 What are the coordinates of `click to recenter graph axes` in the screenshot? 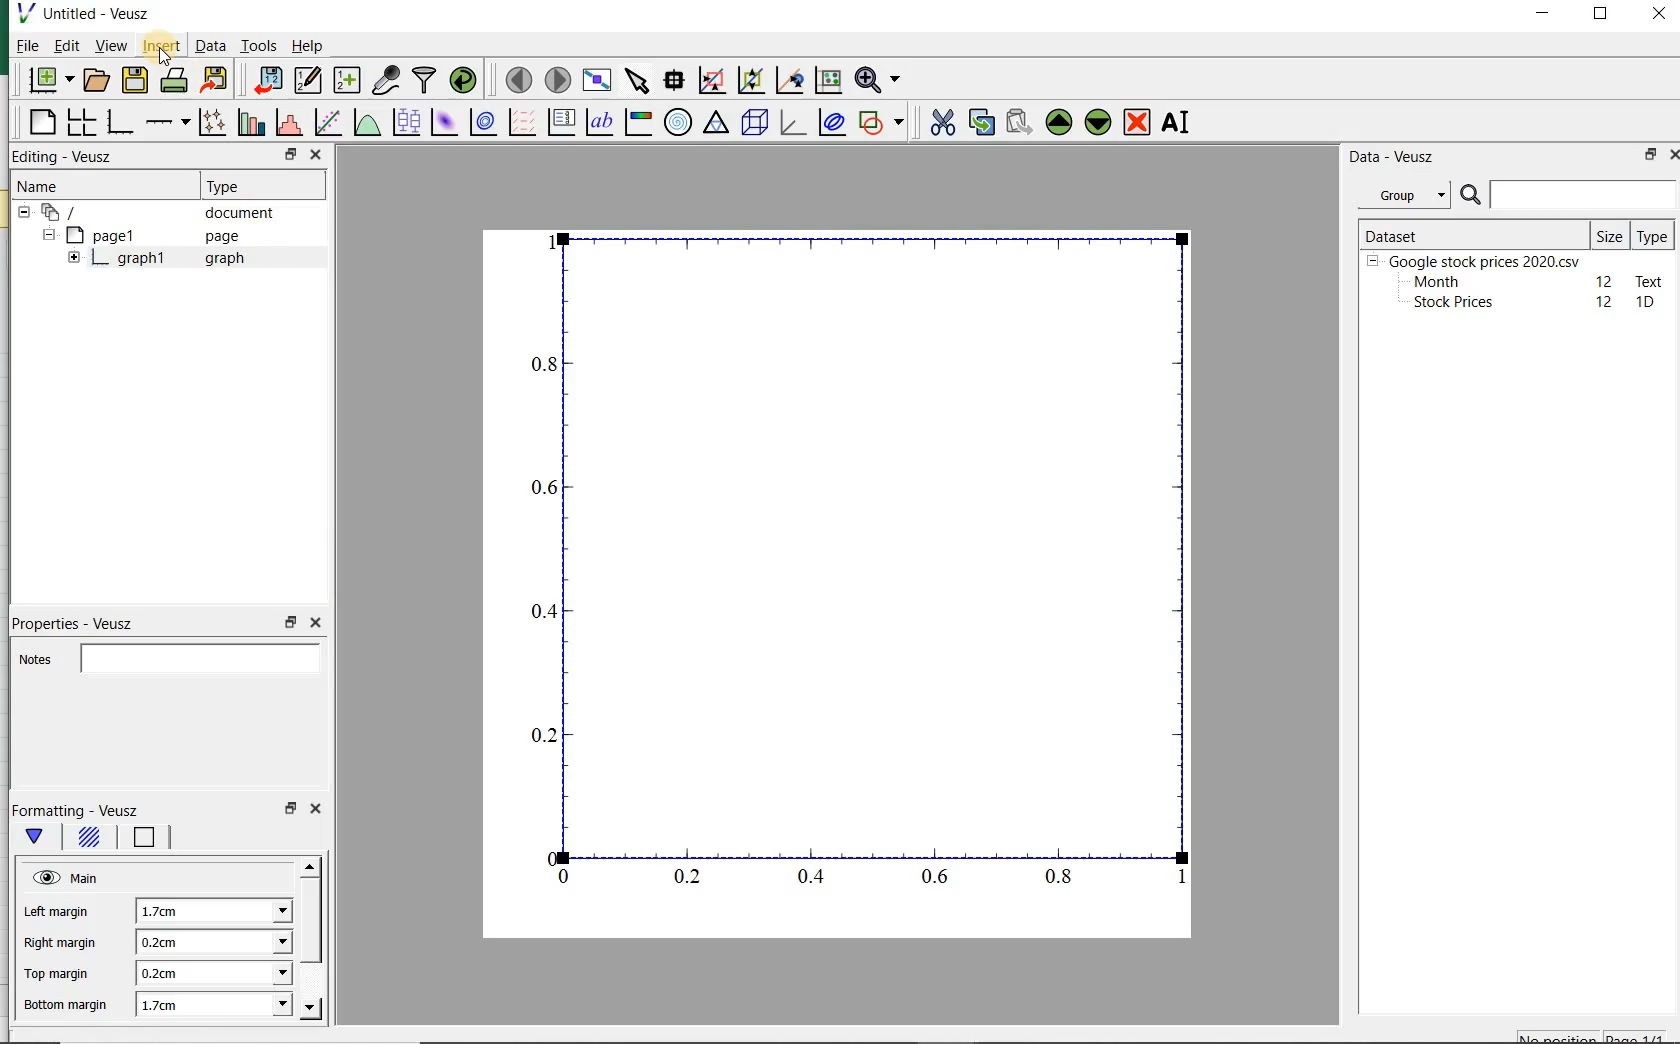 It's located at (787, 81).